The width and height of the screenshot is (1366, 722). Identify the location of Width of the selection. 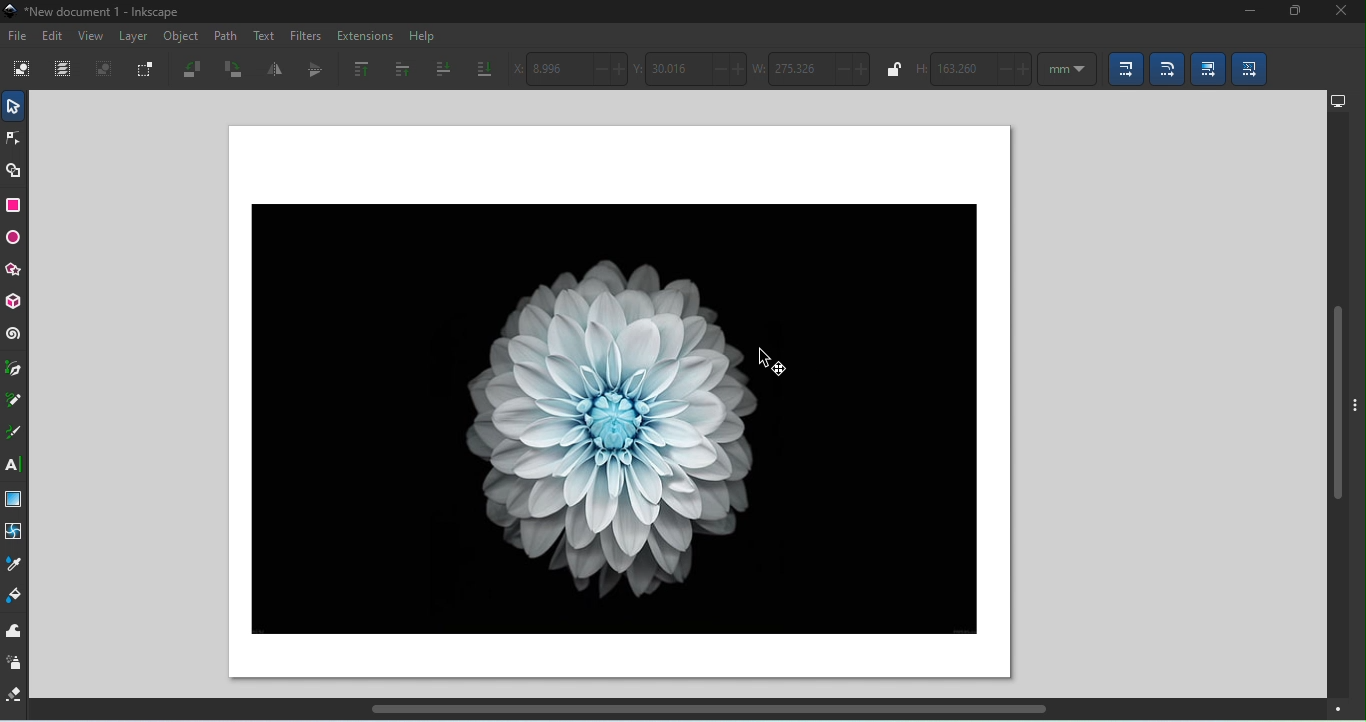
(815, 70).